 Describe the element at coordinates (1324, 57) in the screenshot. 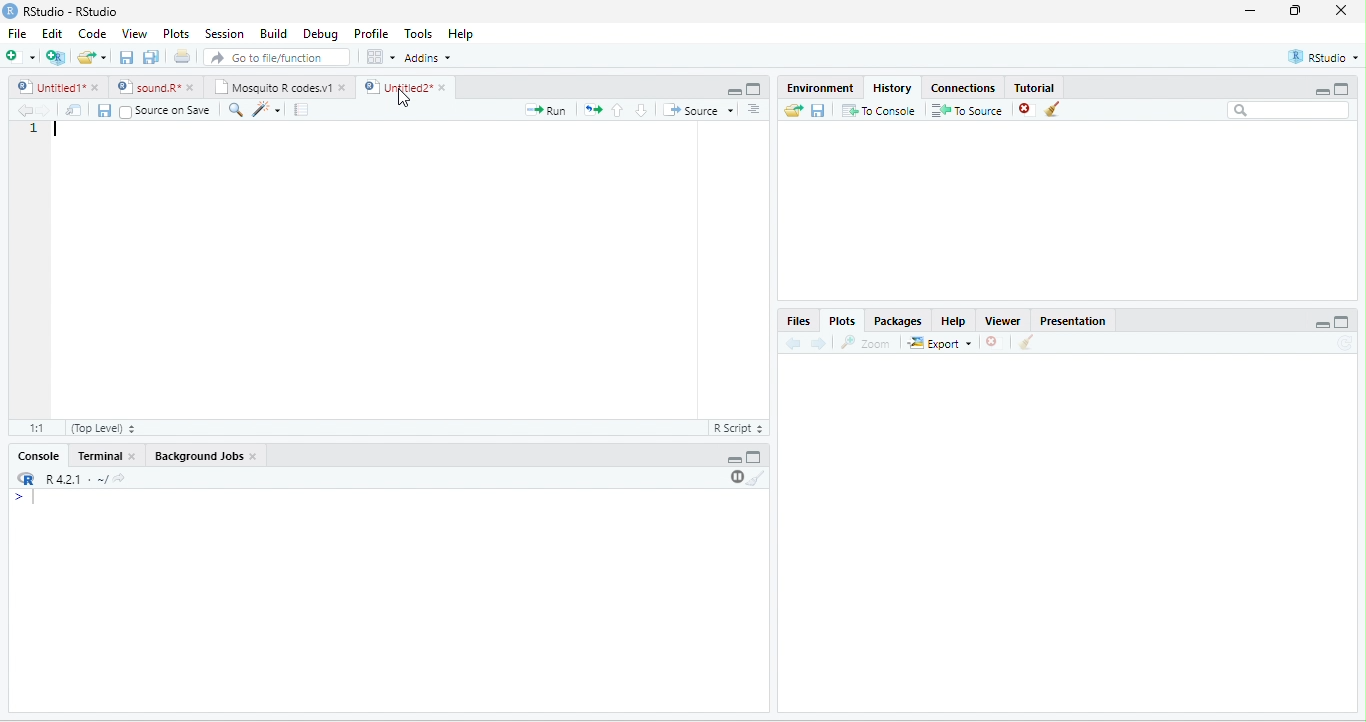

I see `RStudio` at that location.